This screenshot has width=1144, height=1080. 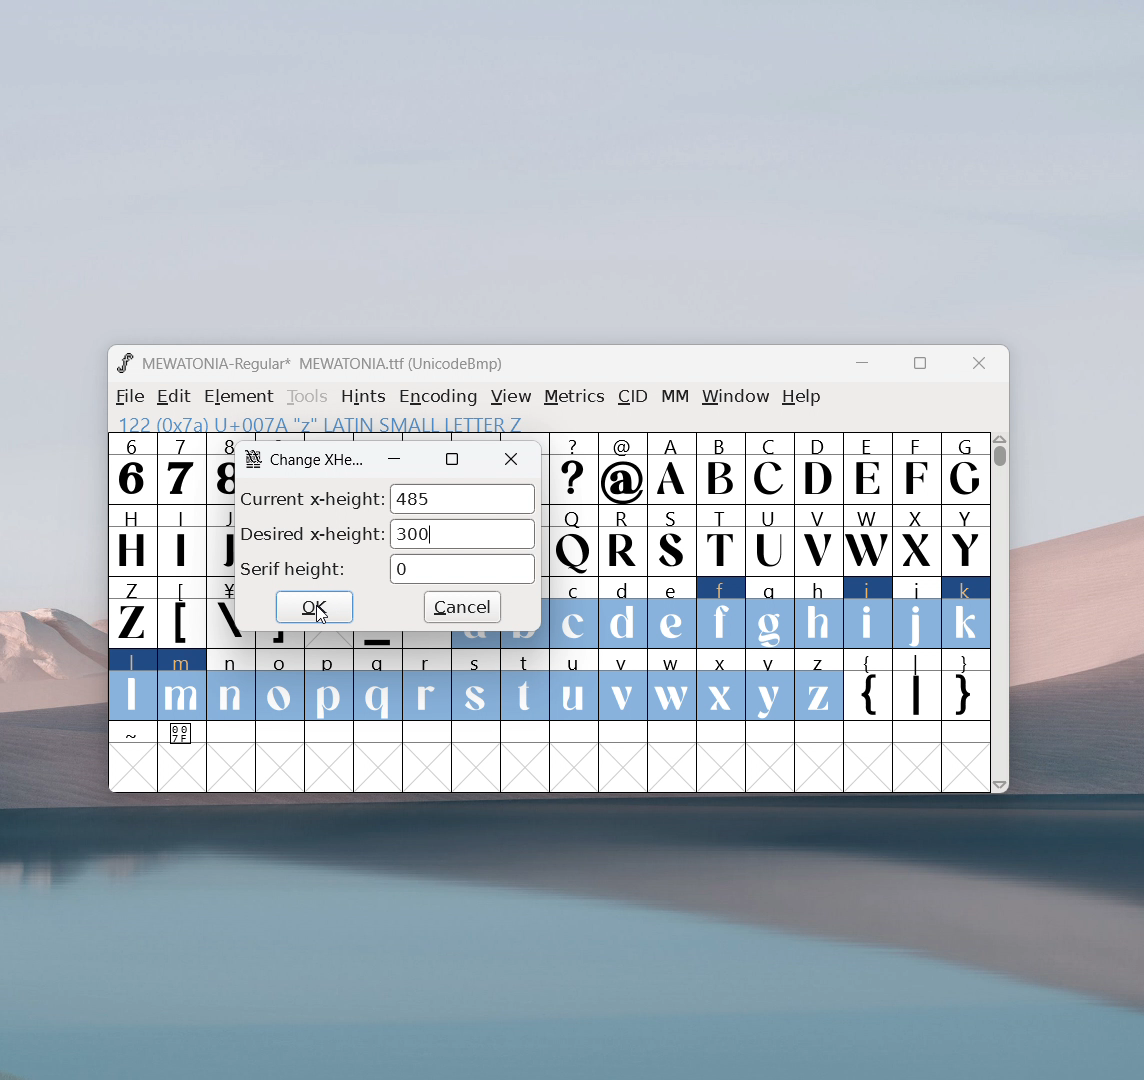 What do you see at coordinates (220, 538) in the screenshot?
I see `J` at bounding box center [220, 538].